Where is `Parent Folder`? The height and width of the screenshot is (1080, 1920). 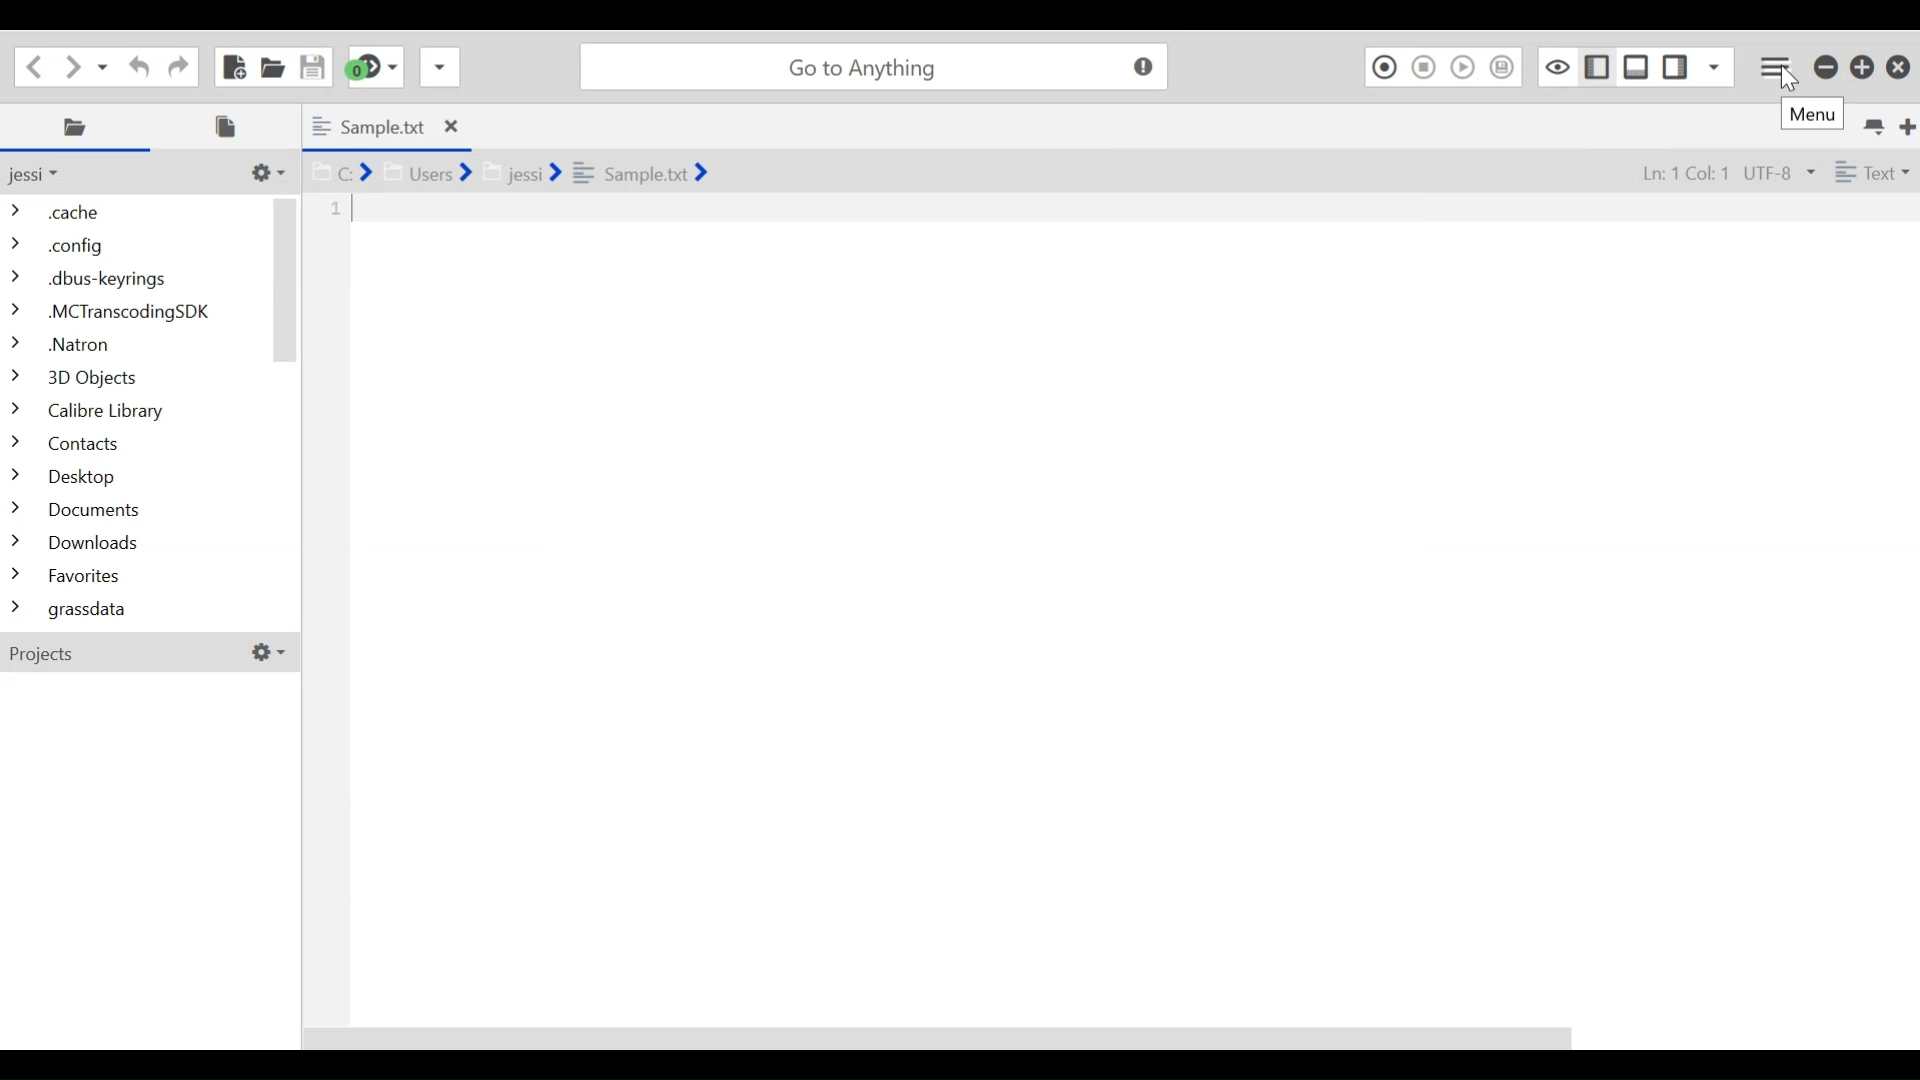 Parent Folder is located at coordinates (45, 174).